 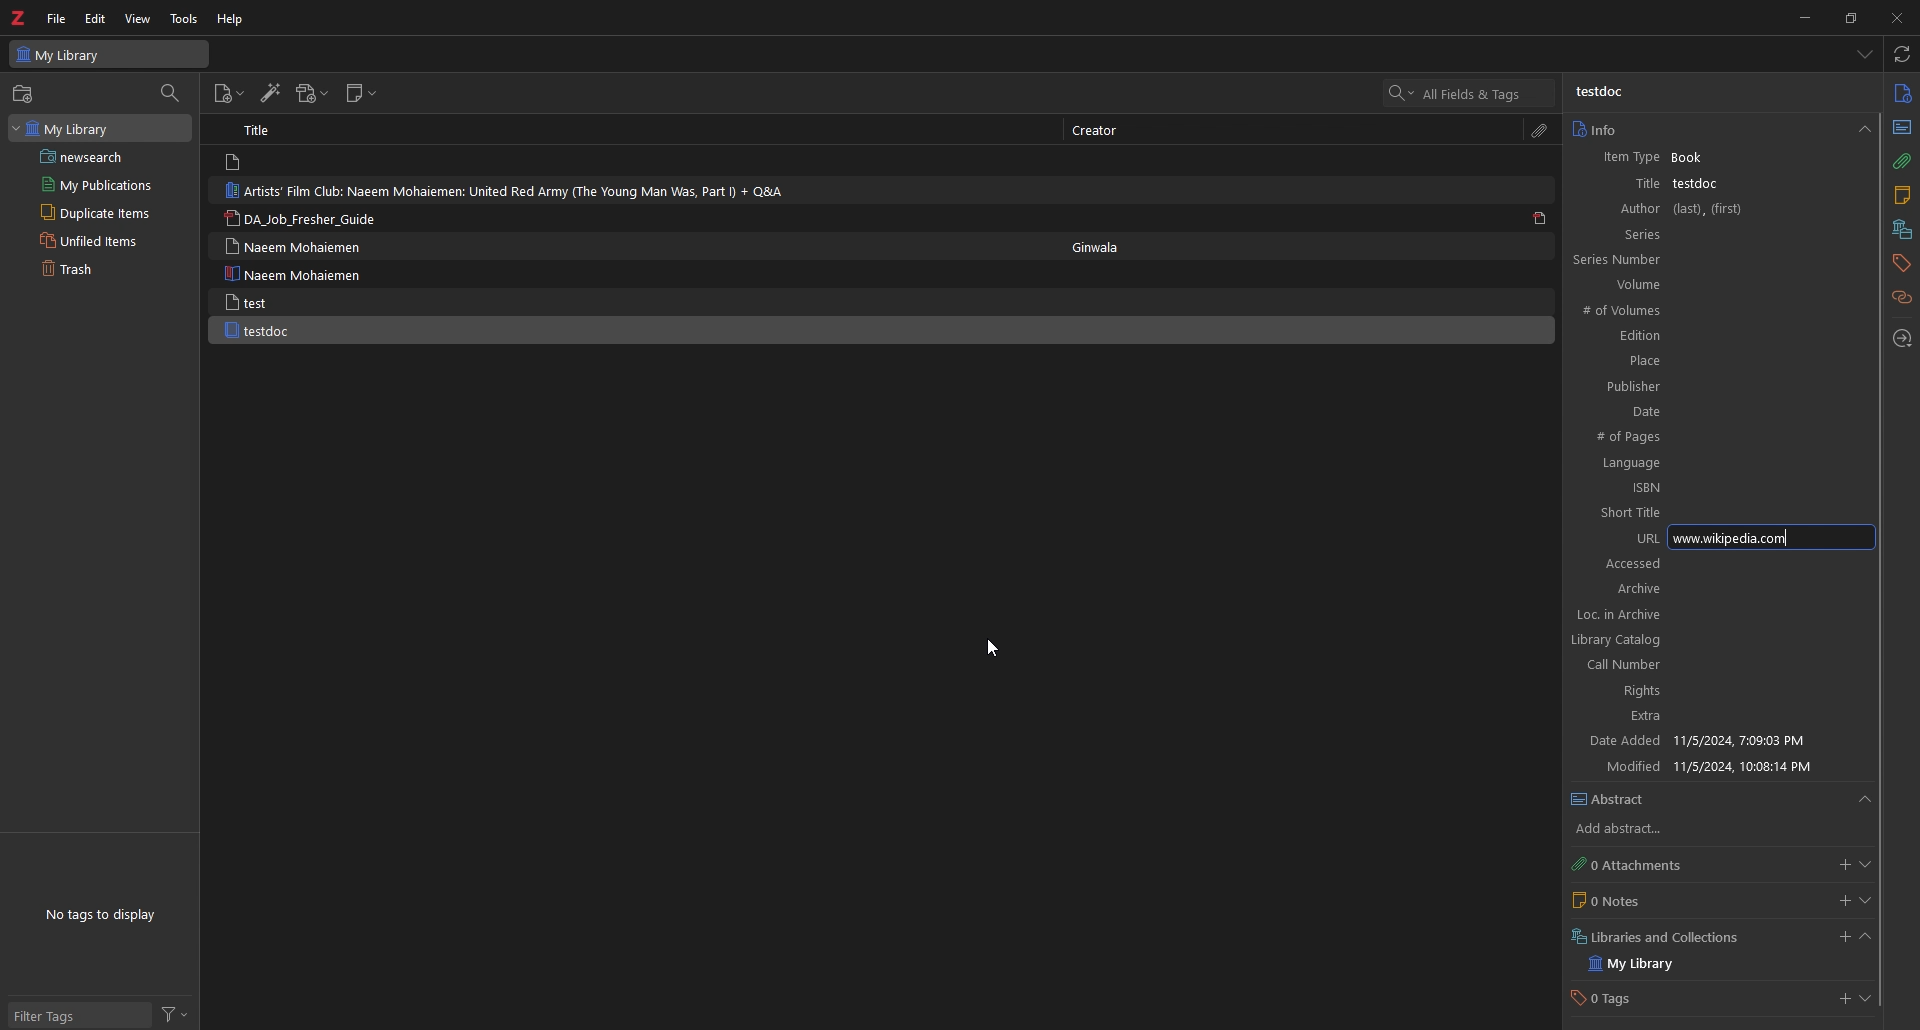 What do you see at coordinates (174, 1015) in the screenshot?
I see `filter` at bounding box center [174, 1015].